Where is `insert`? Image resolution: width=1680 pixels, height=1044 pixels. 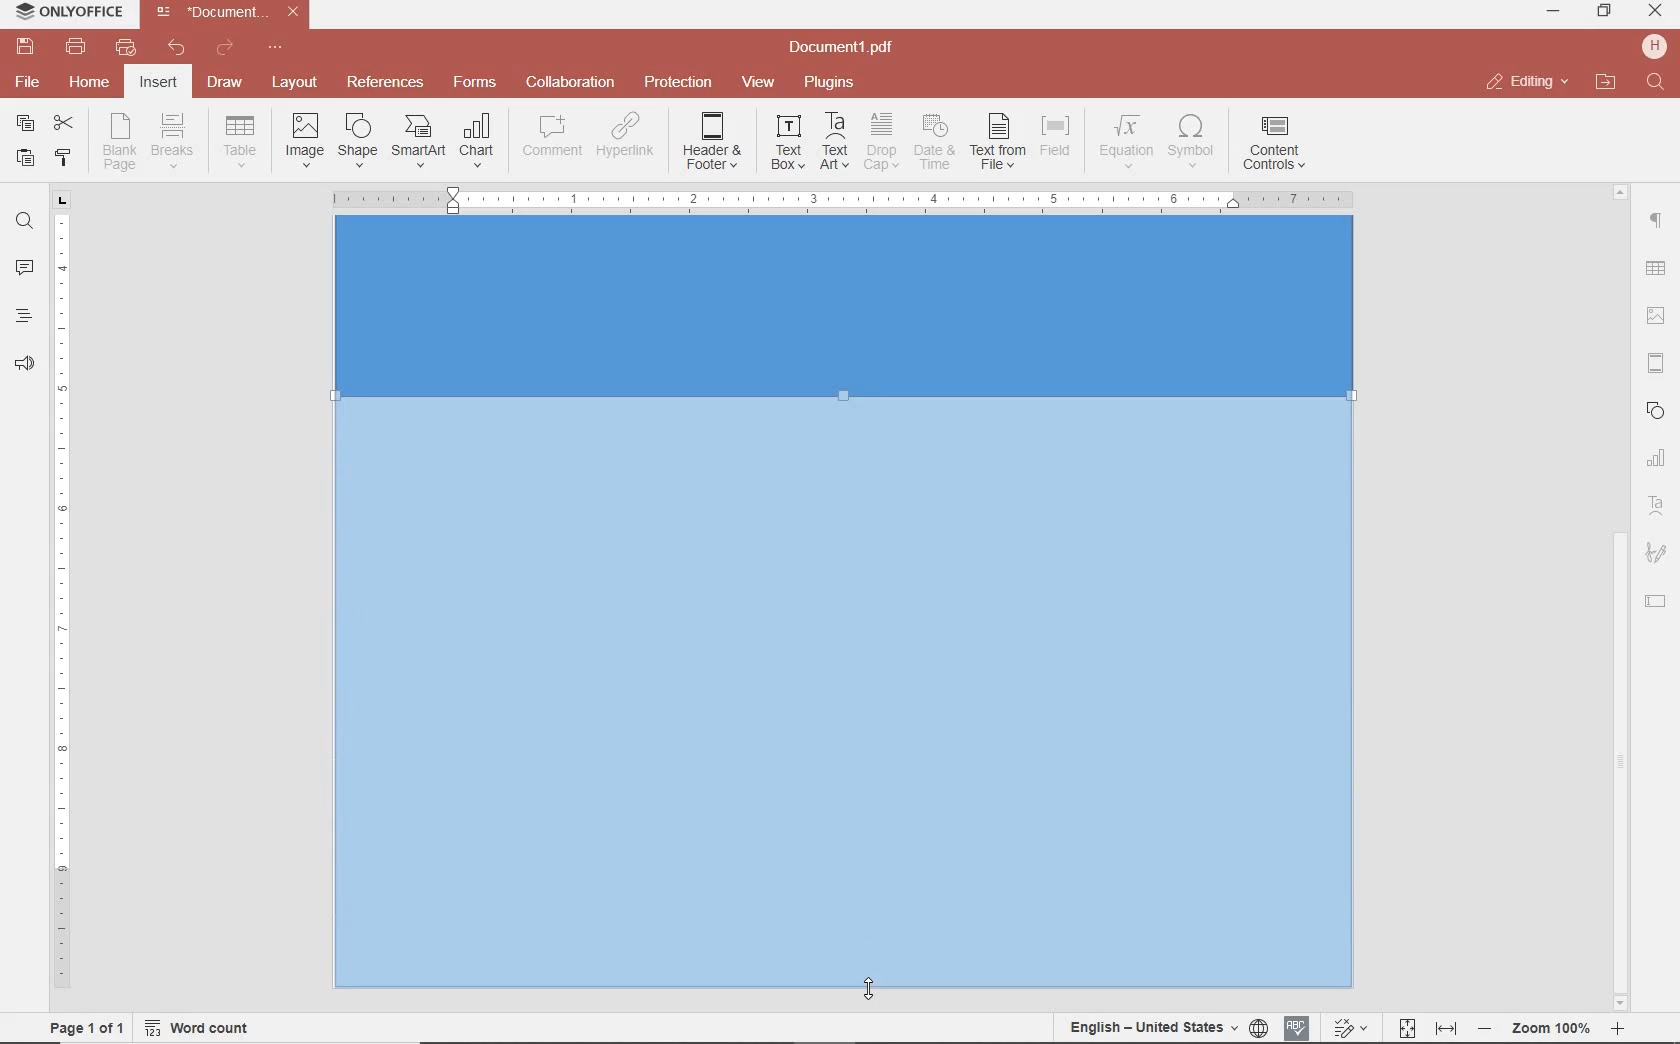 insert is located at coordinates (157, 84).